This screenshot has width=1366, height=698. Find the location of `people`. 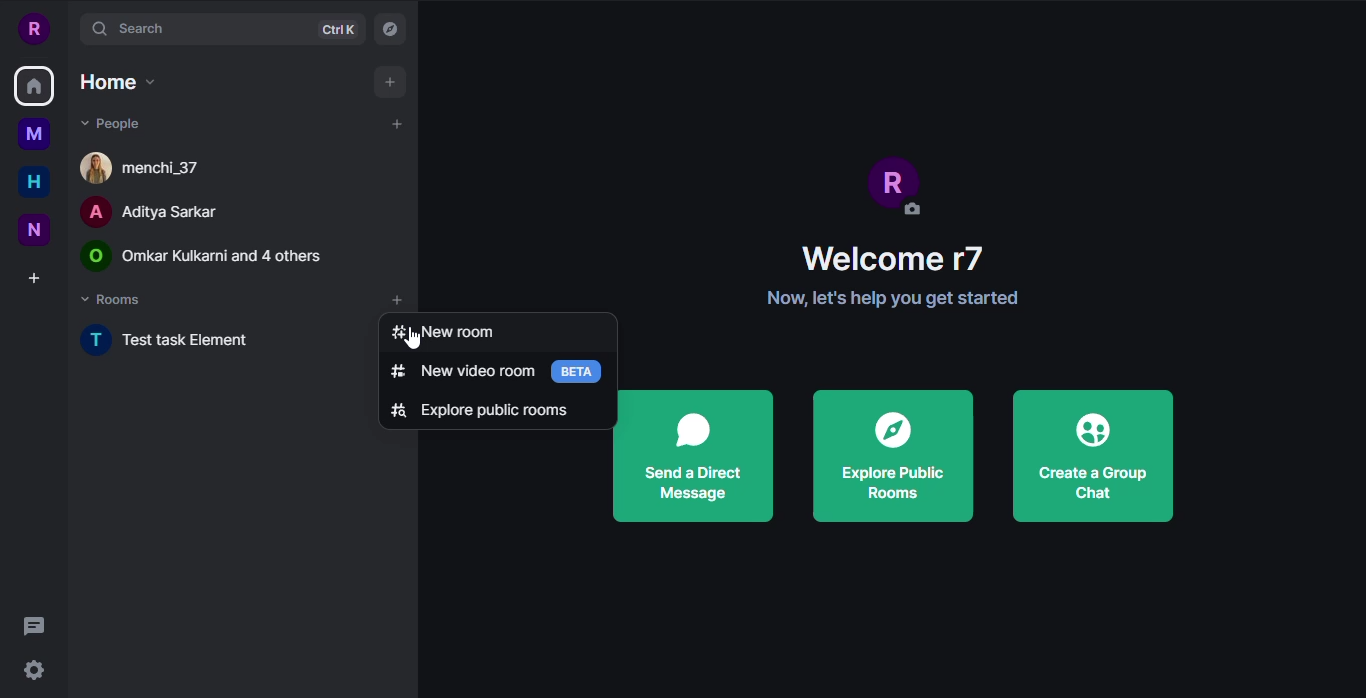

people is located at coordinates (151, 165).